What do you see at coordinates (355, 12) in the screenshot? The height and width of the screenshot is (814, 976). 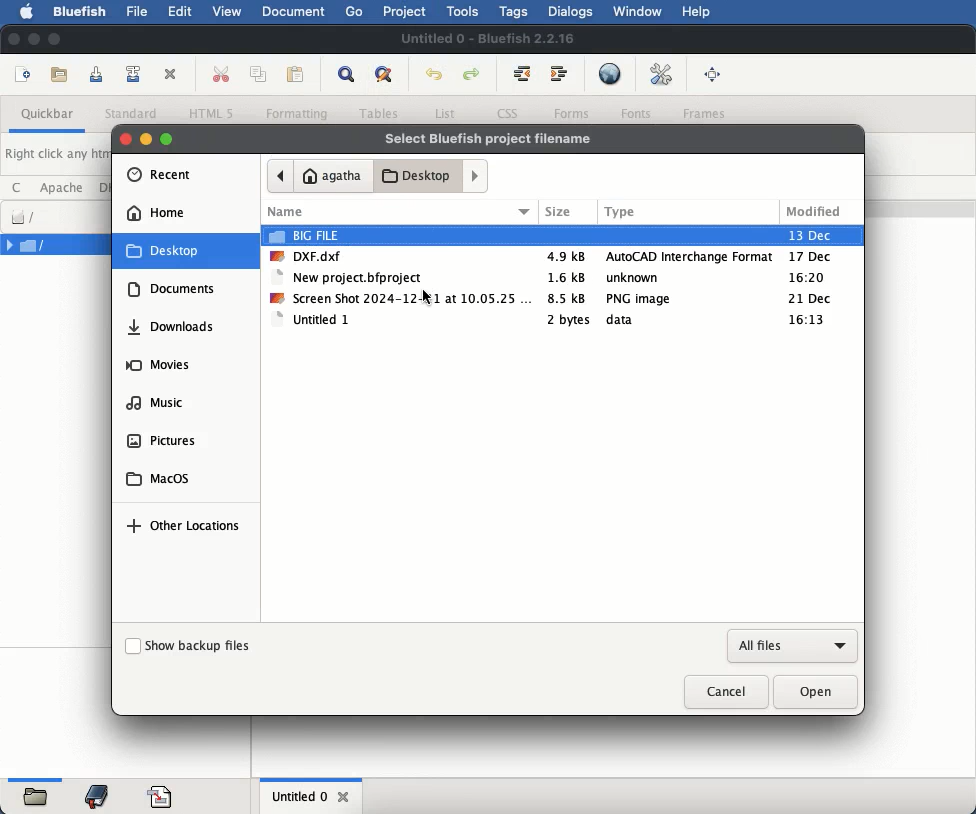 I see `go` at bounding box center [355, 12].